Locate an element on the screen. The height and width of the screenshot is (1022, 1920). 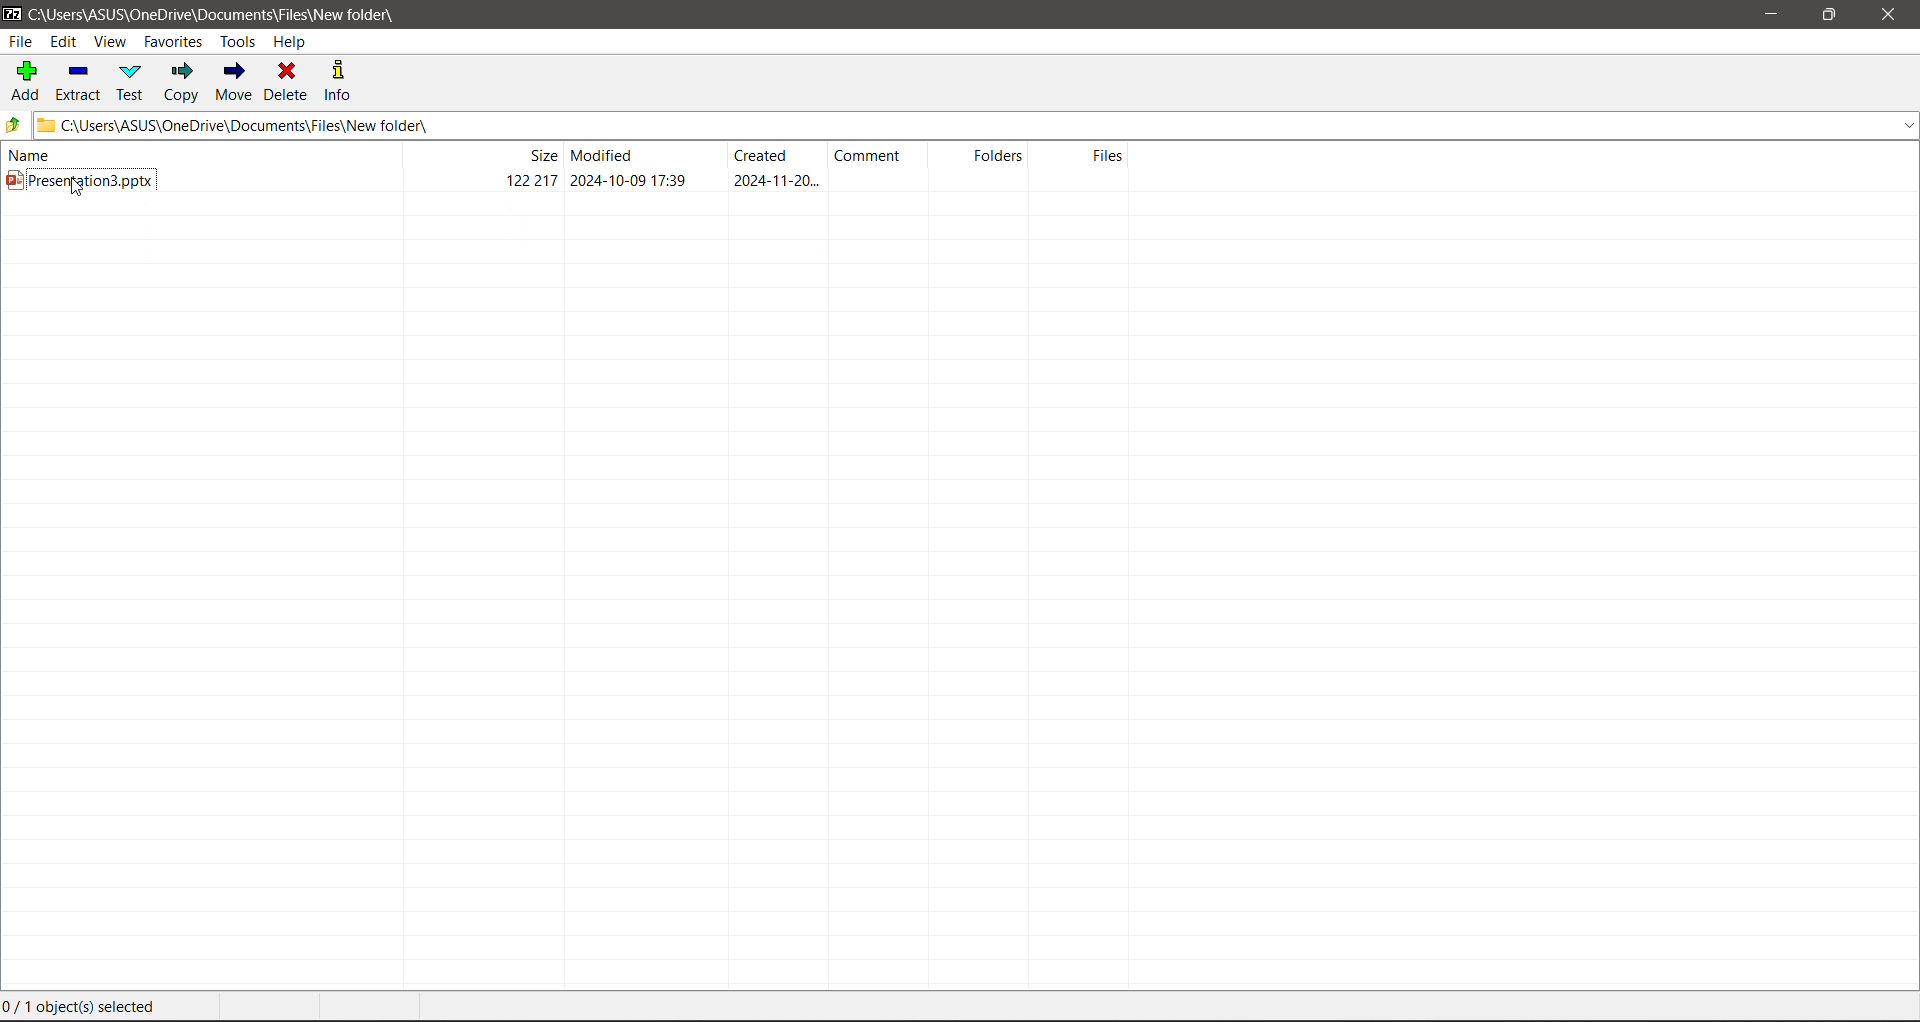
Test is located at coordinates (132, 82).